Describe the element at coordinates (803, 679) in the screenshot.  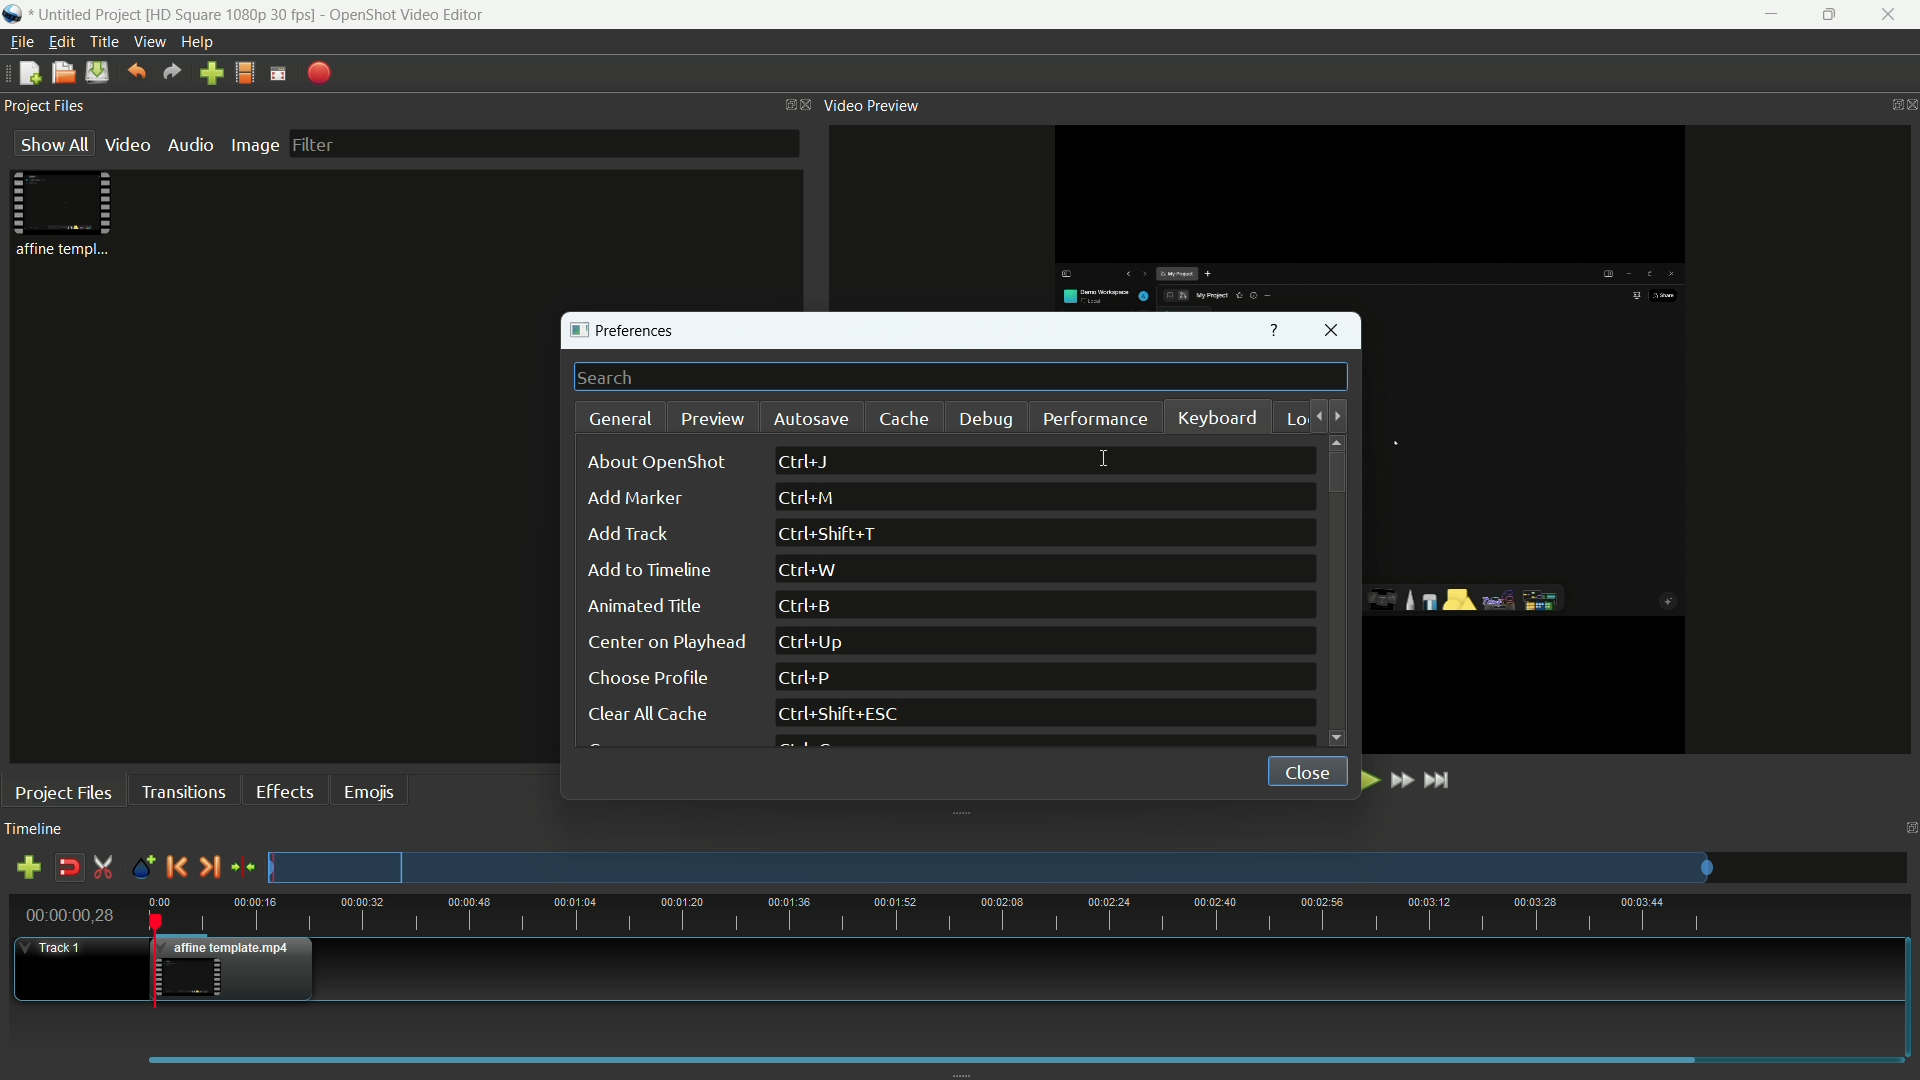
I see `keyboard shortcut` at that location.